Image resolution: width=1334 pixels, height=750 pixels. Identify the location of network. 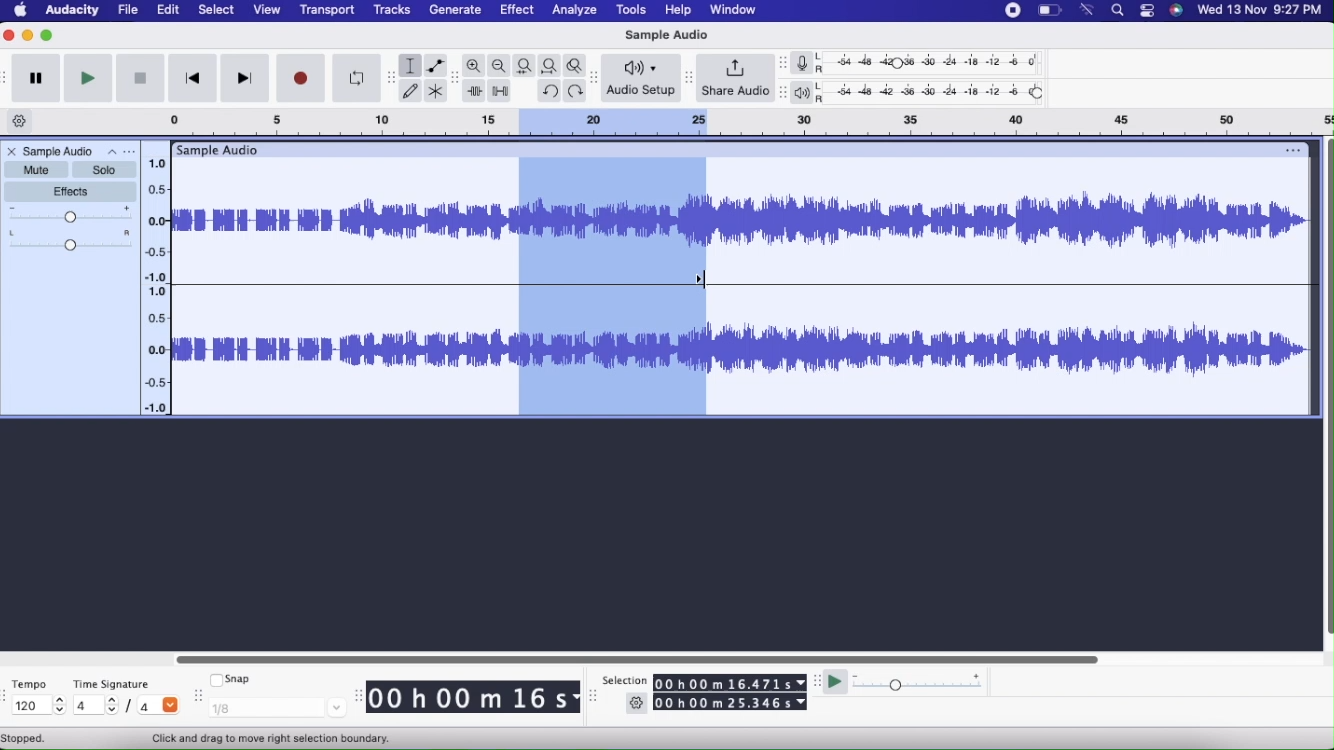
(1088, 10).